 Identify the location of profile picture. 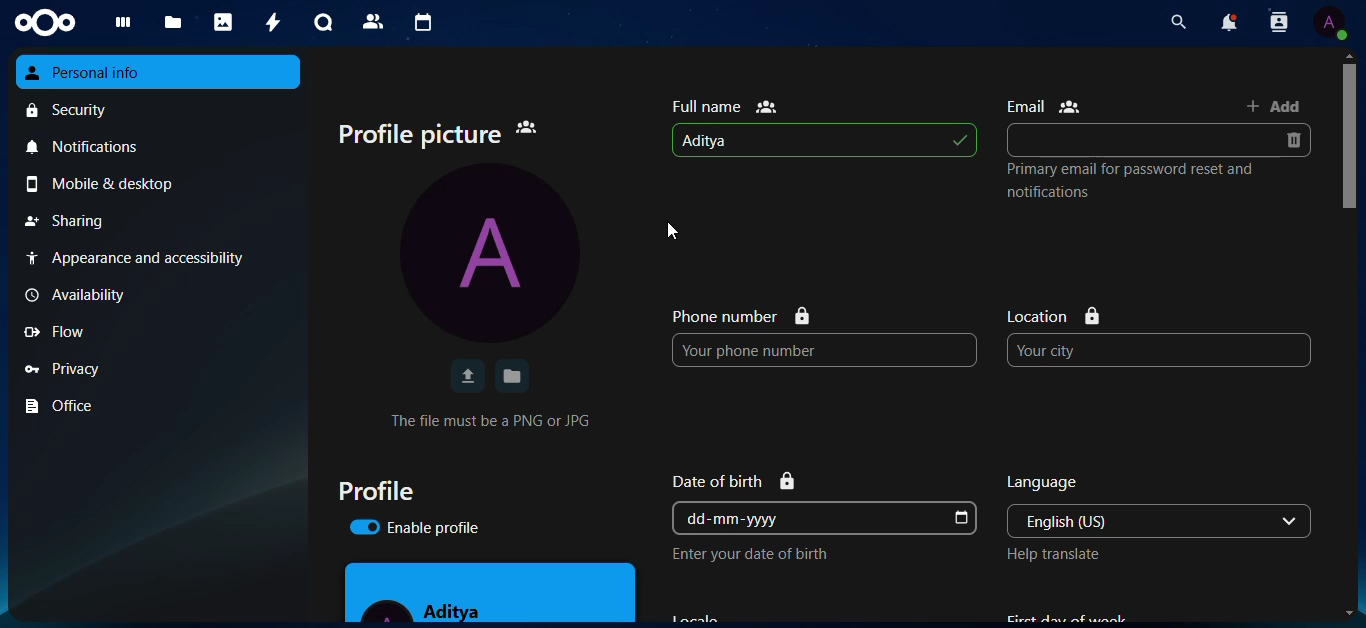
(438, 135).